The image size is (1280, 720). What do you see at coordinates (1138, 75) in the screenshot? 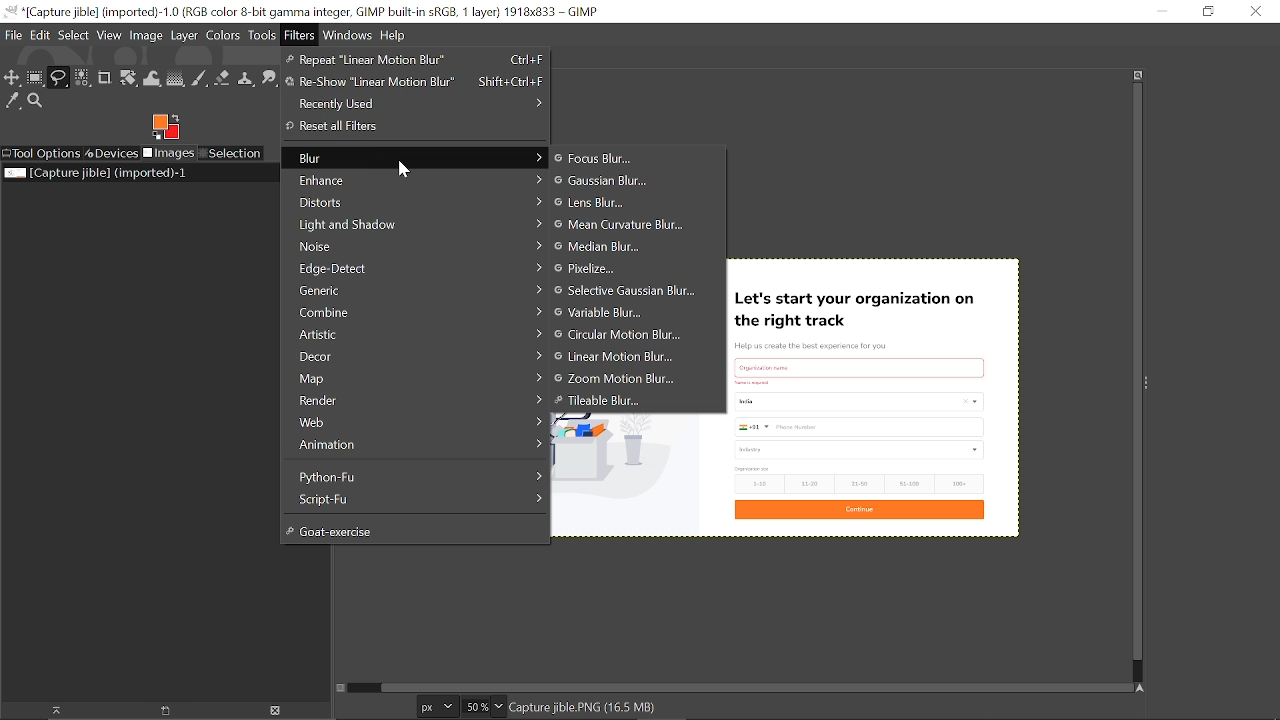
I see `Zoom when widow size changes` at bounding box center [1138, 75].